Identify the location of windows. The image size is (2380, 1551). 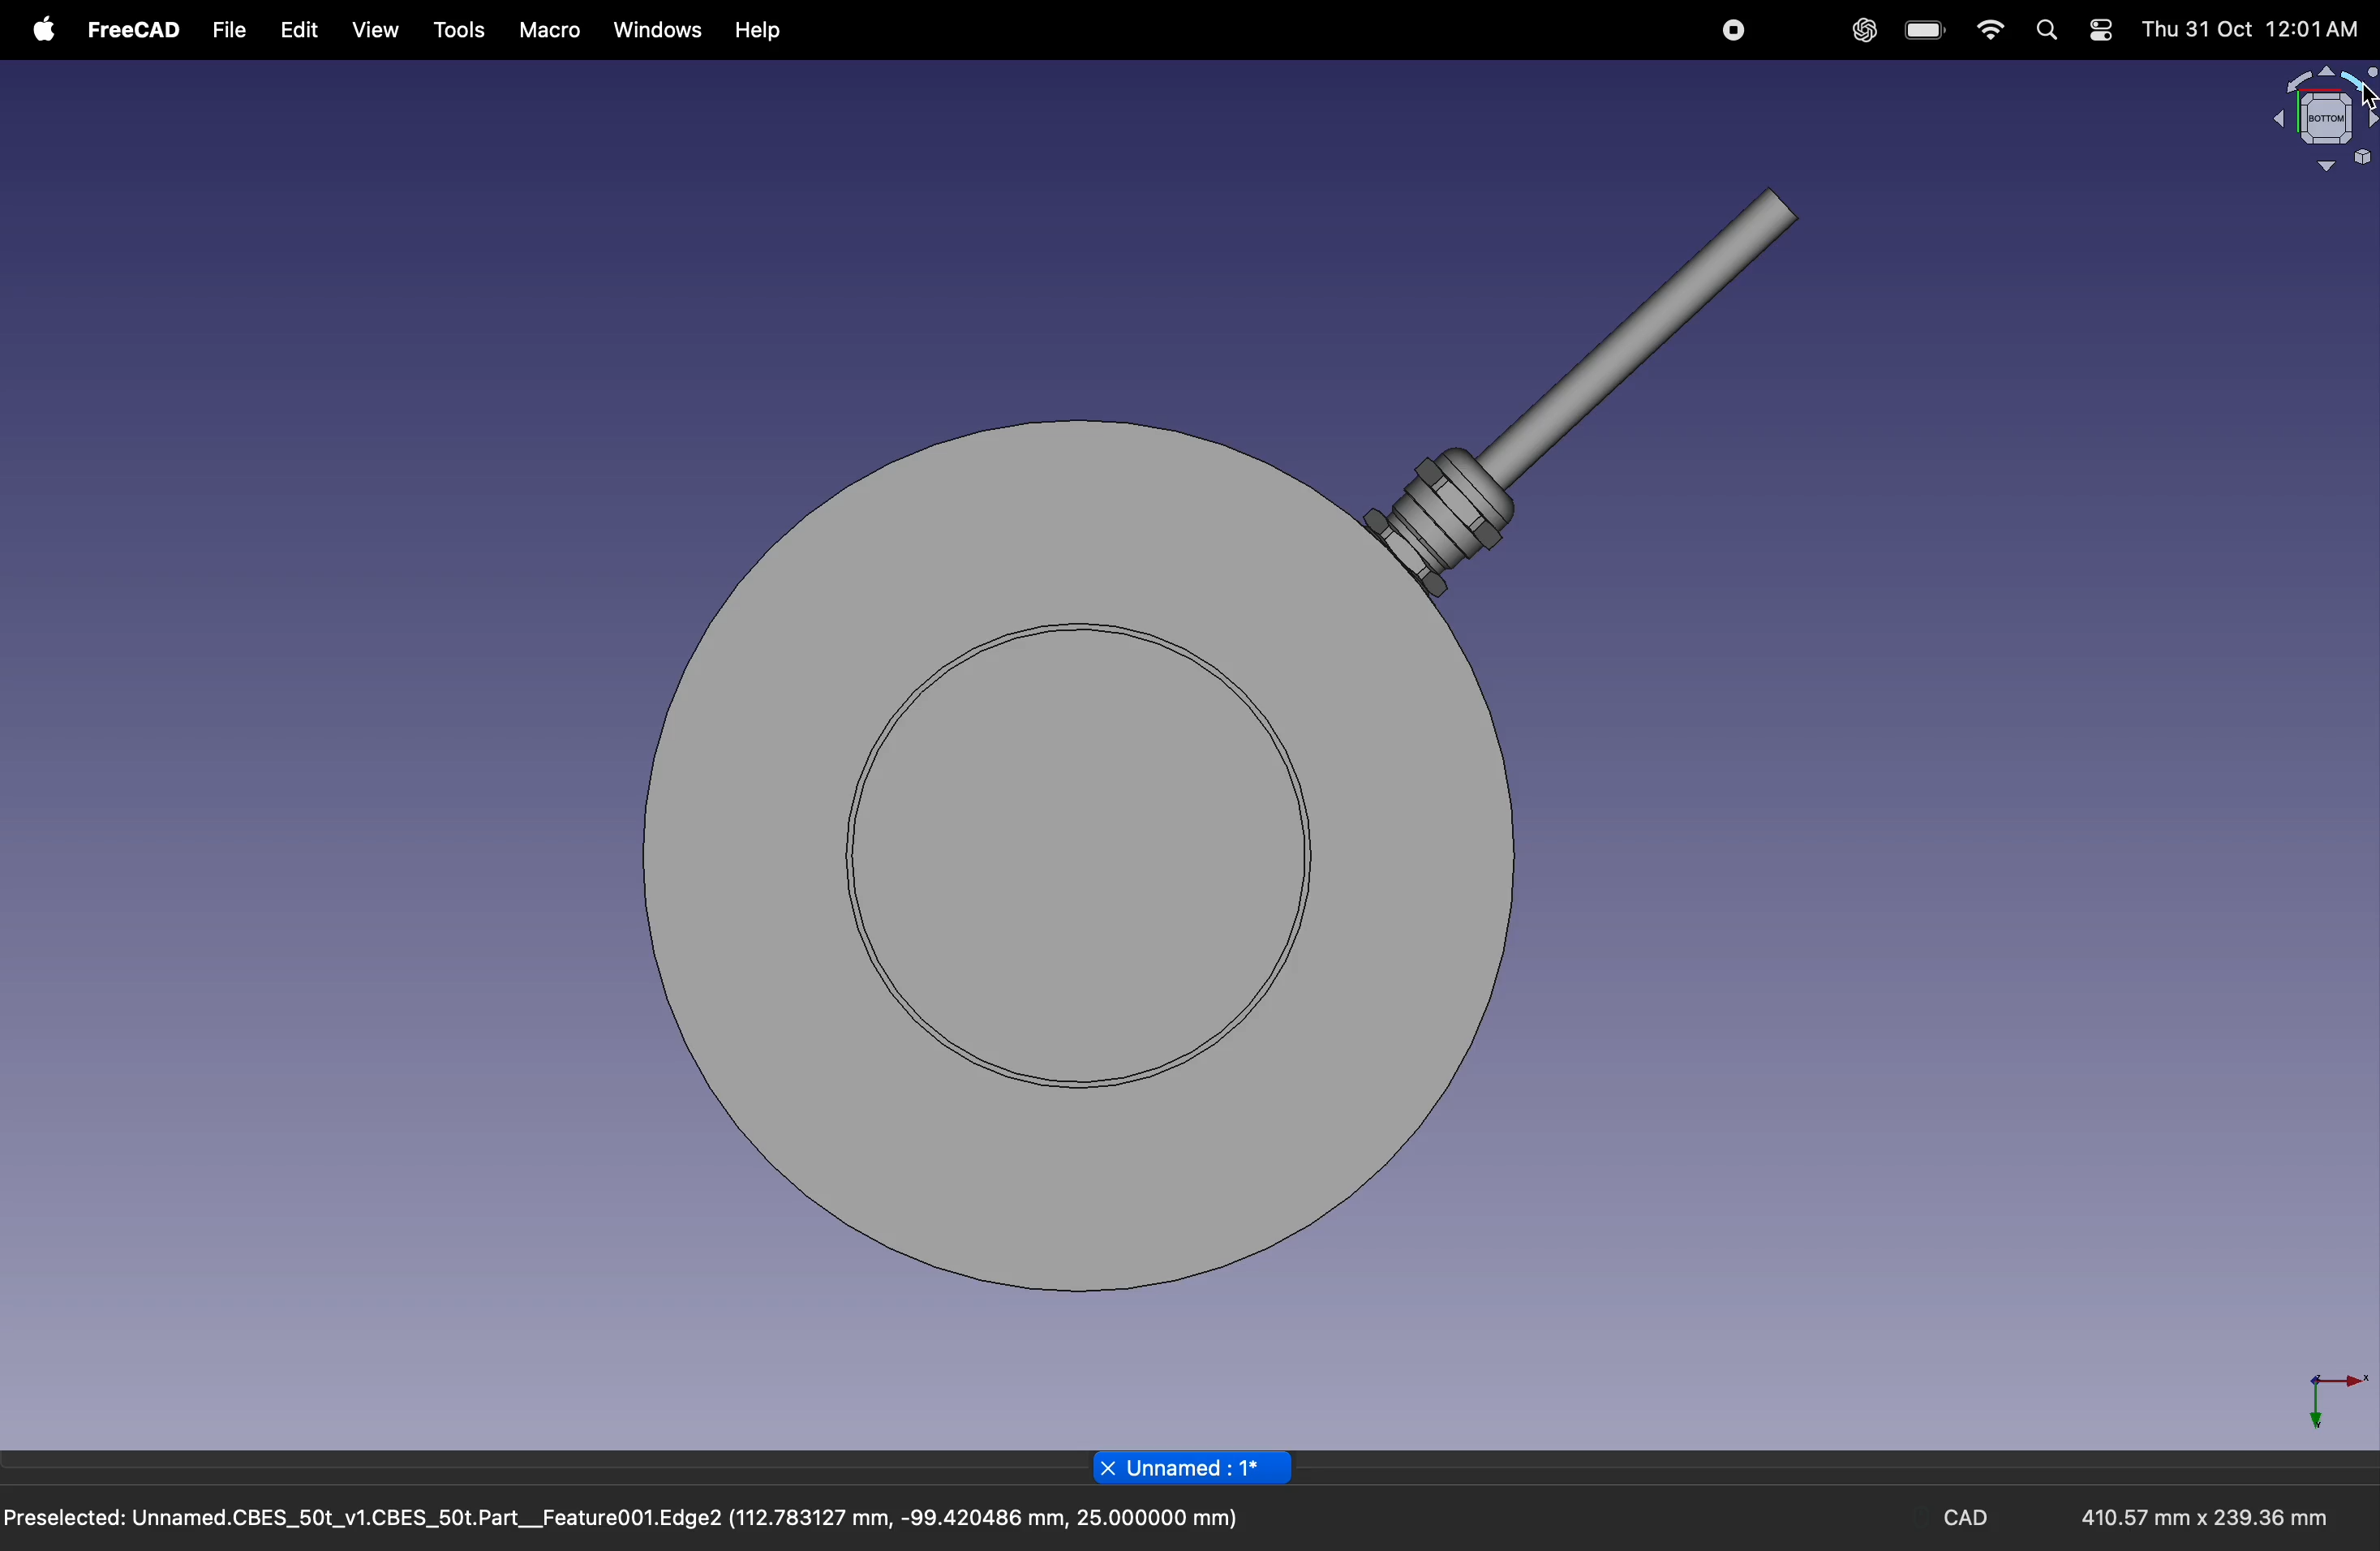
(656, 33).